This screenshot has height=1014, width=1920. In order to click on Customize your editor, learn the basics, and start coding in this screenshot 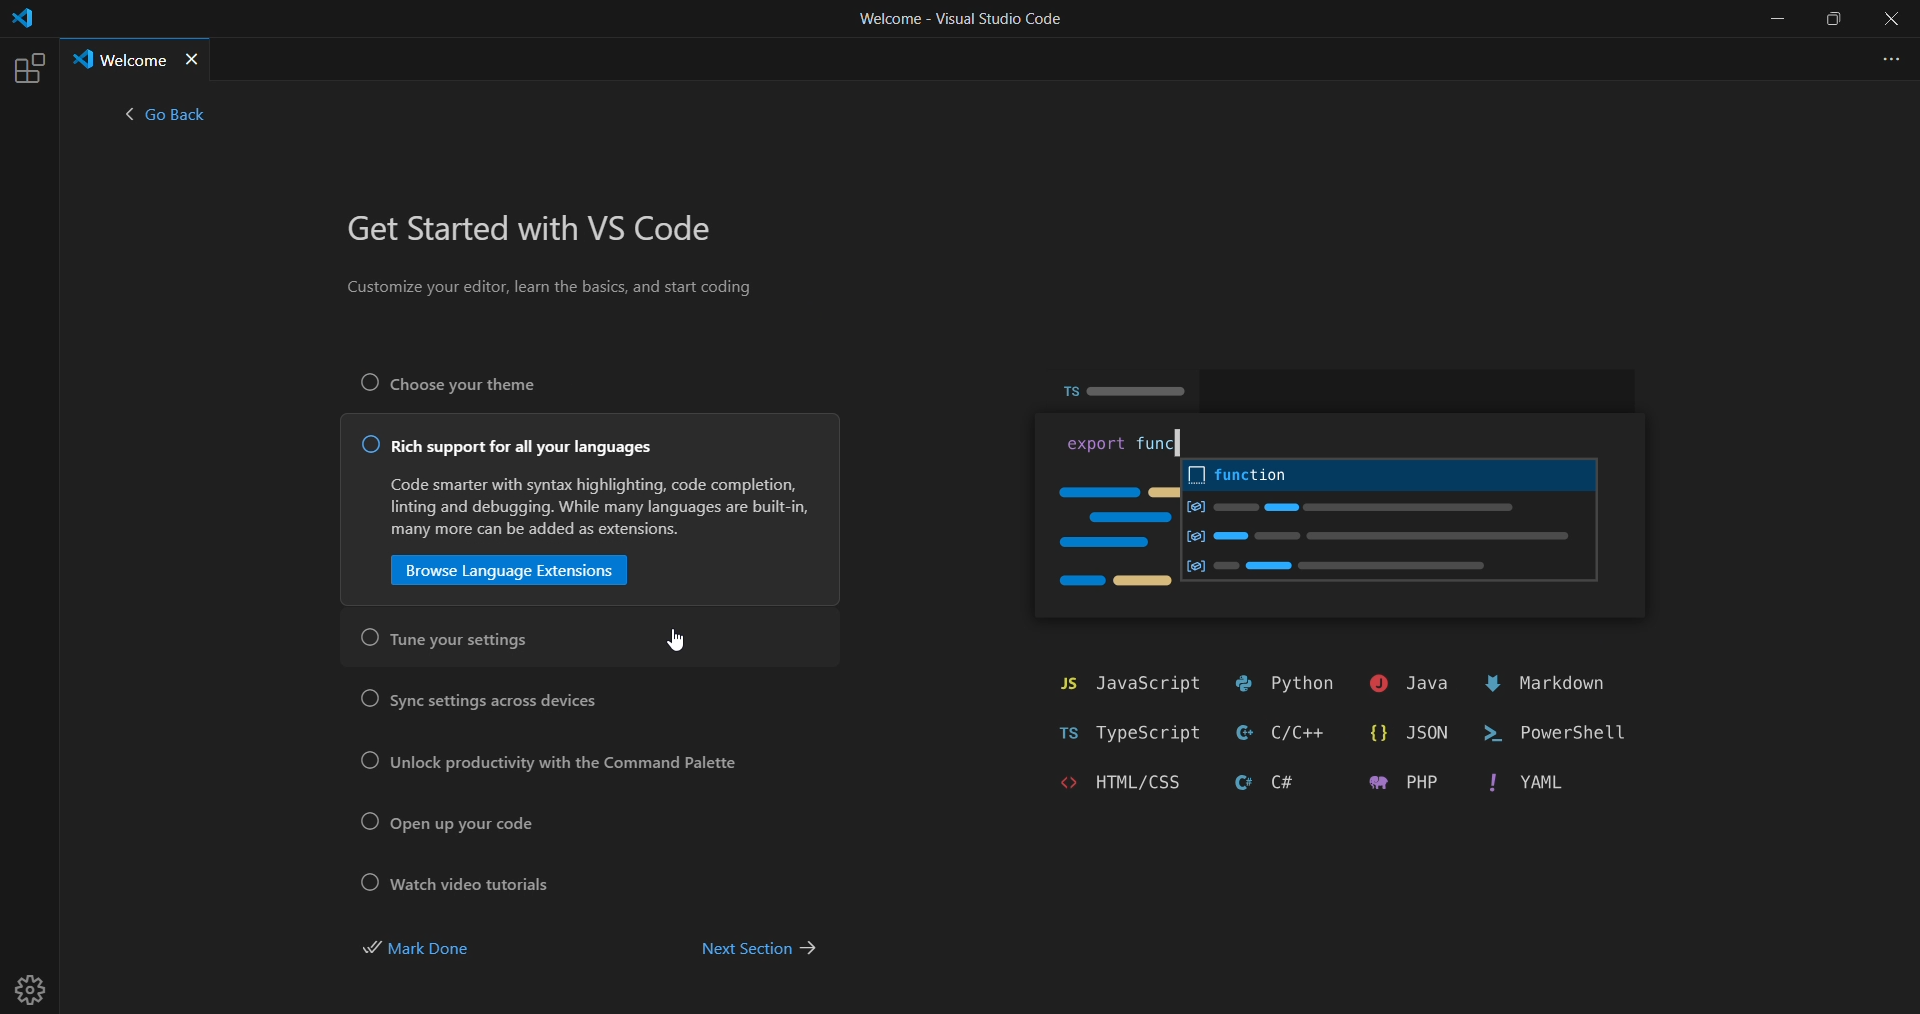, I will do `click(554, 291)`.